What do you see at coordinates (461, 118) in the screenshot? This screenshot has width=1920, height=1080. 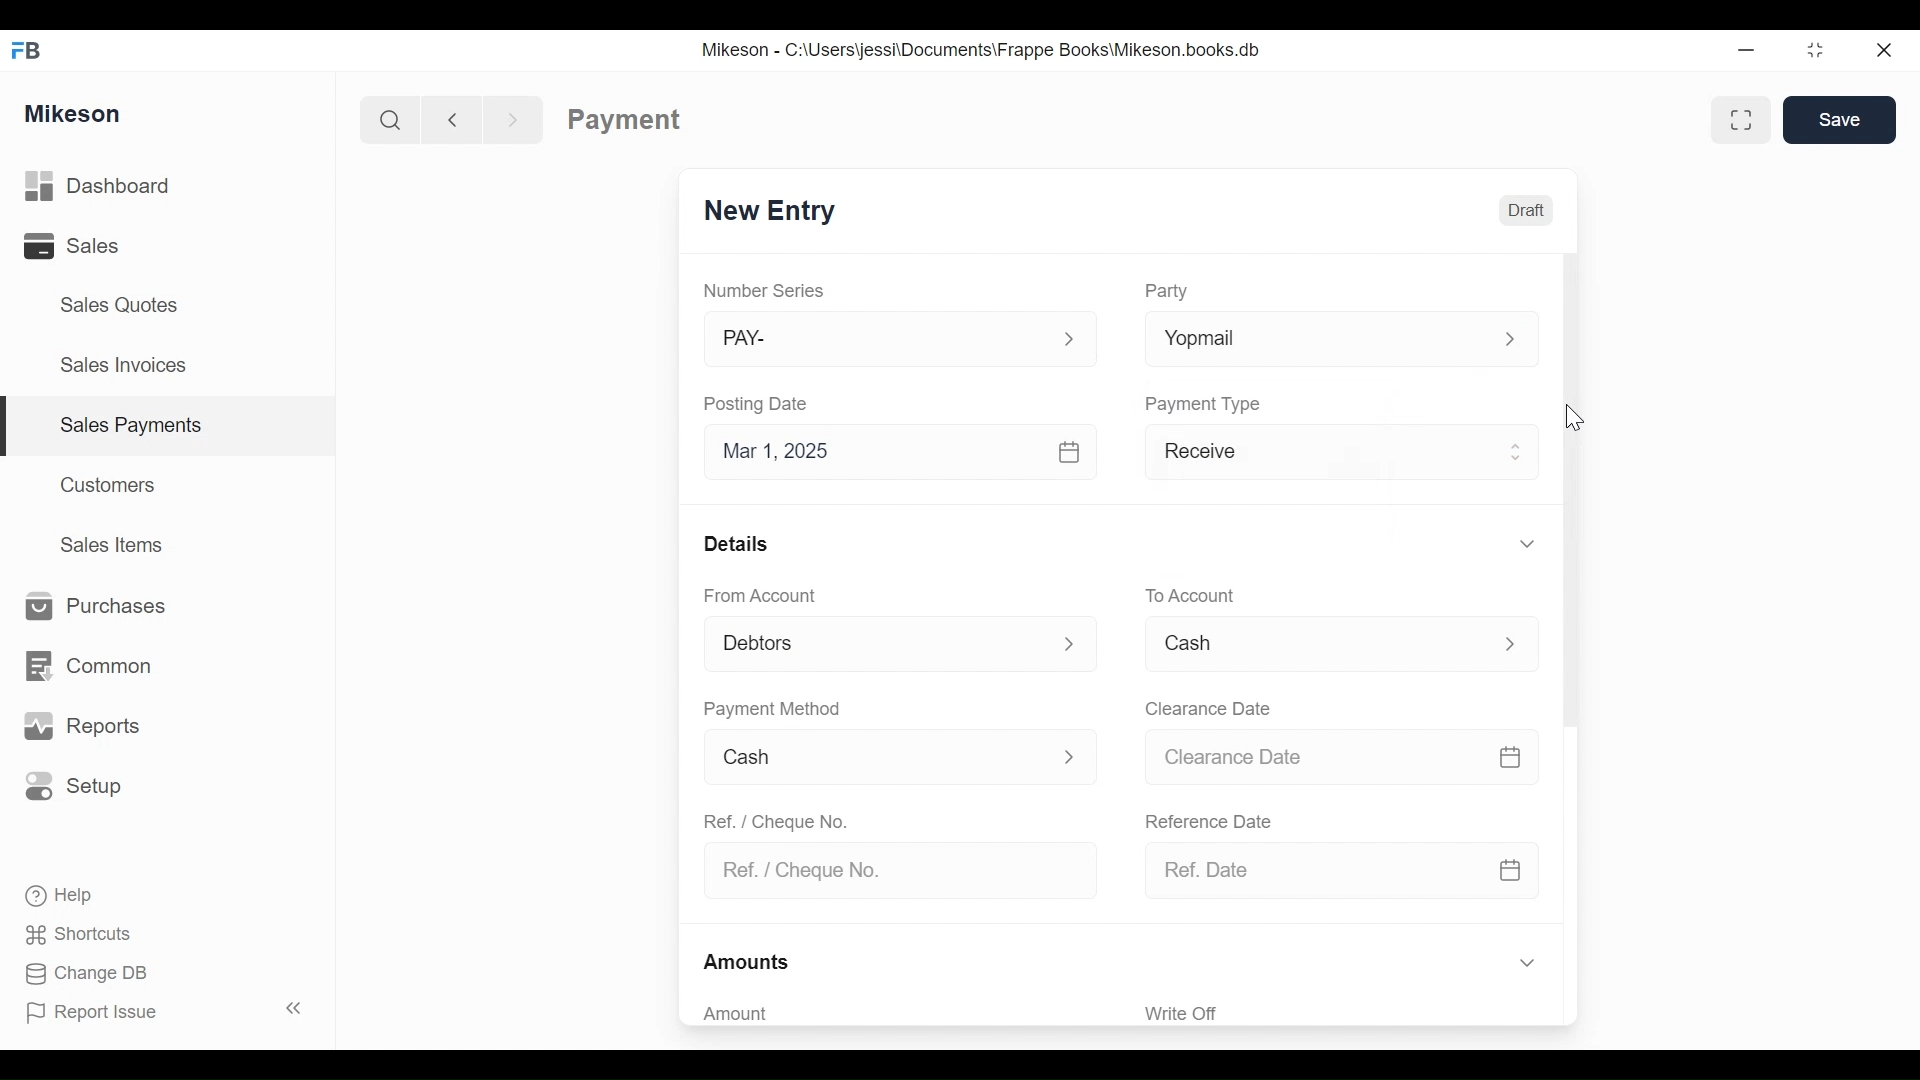 I see `Back` at bounding box center [461, 118].